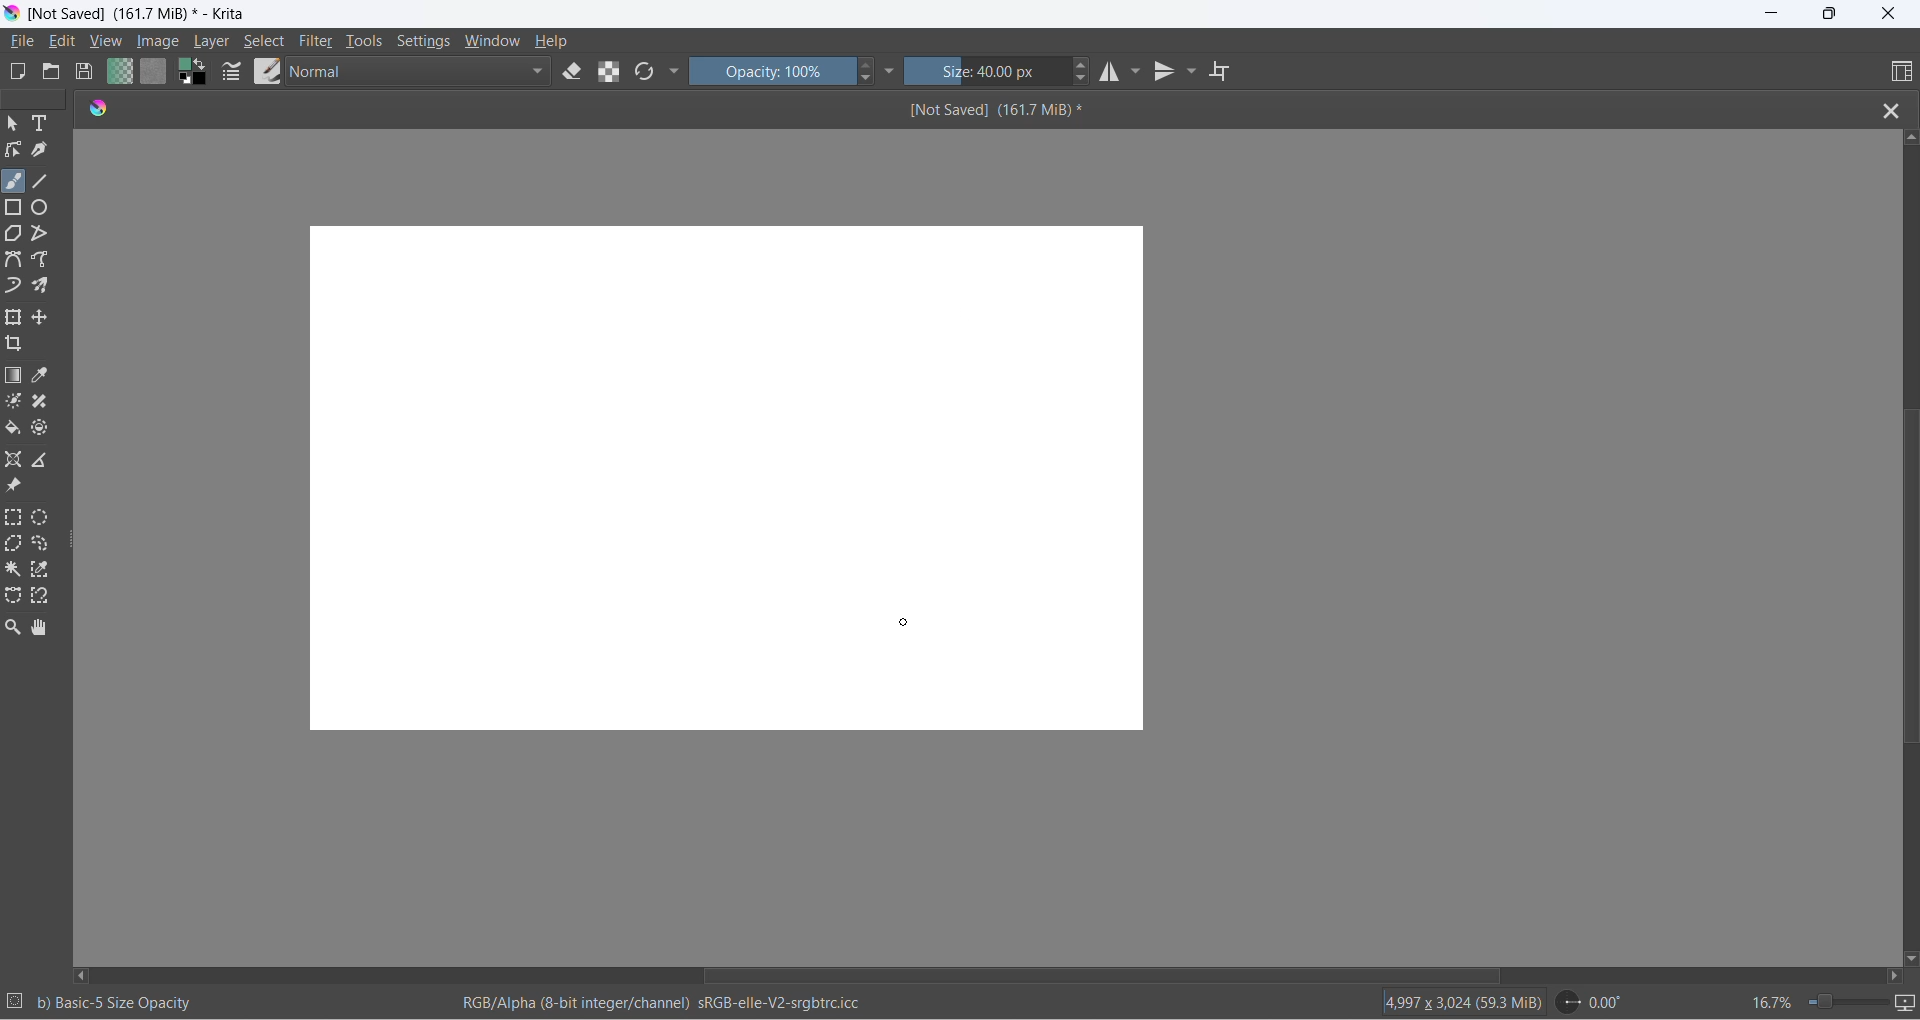 Image resolution: width=1920 pixels, height=1020 pixels. I want to click on increment size, so click(1083, 63).